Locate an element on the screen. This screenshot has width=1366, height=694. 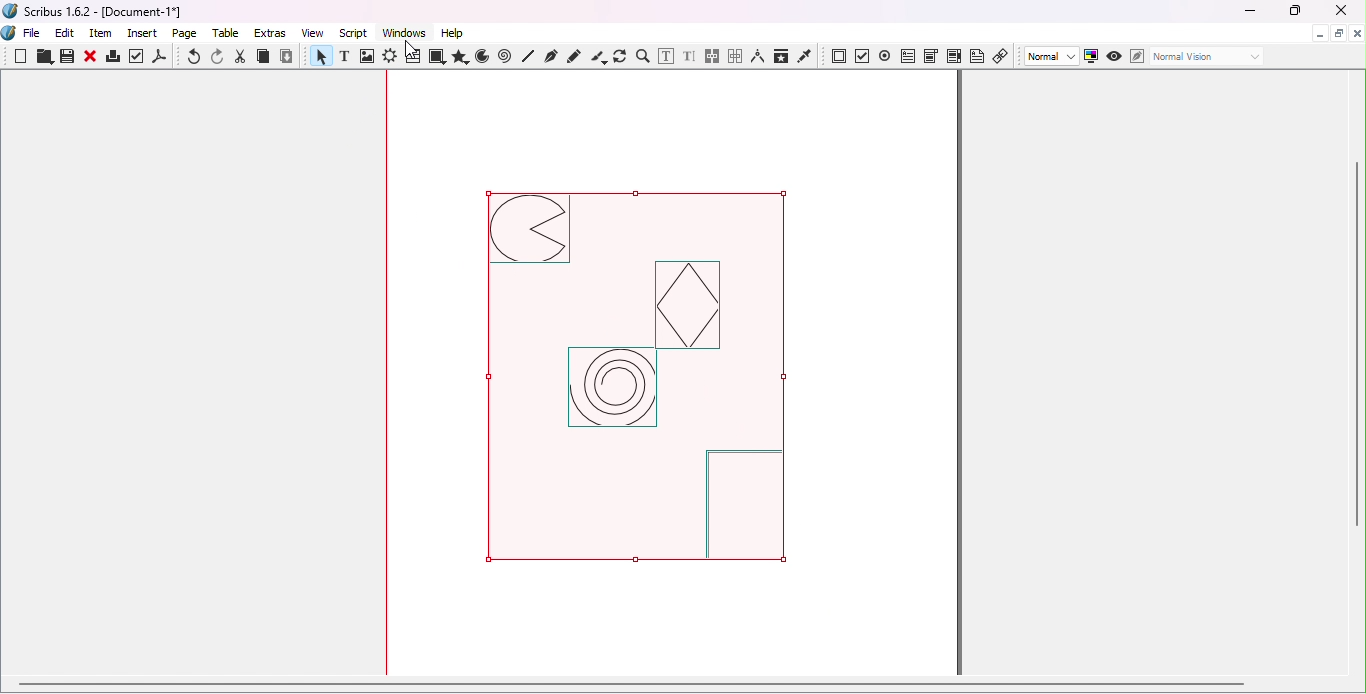
Minimize is located at coordinates (1318, 32).